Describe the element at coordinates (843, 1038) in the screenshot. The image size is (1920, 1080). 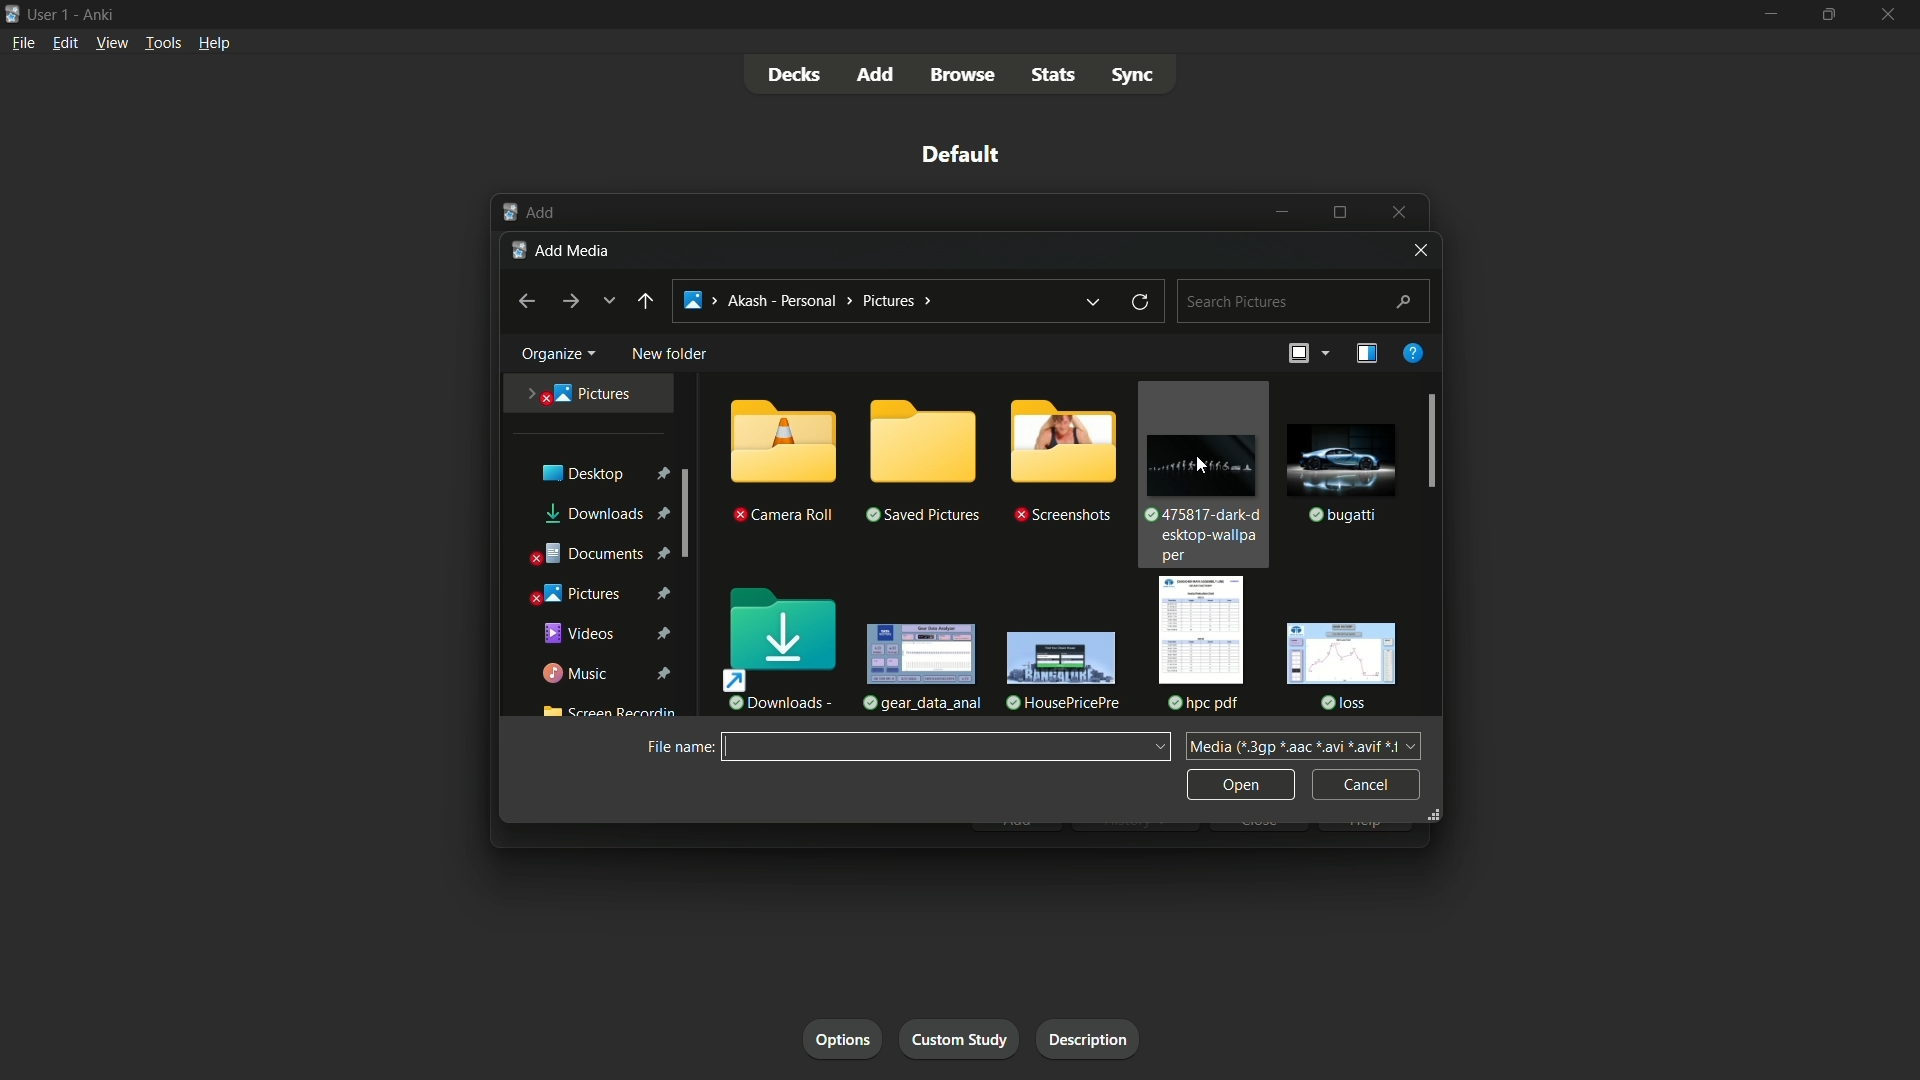
I see `options` at that location.